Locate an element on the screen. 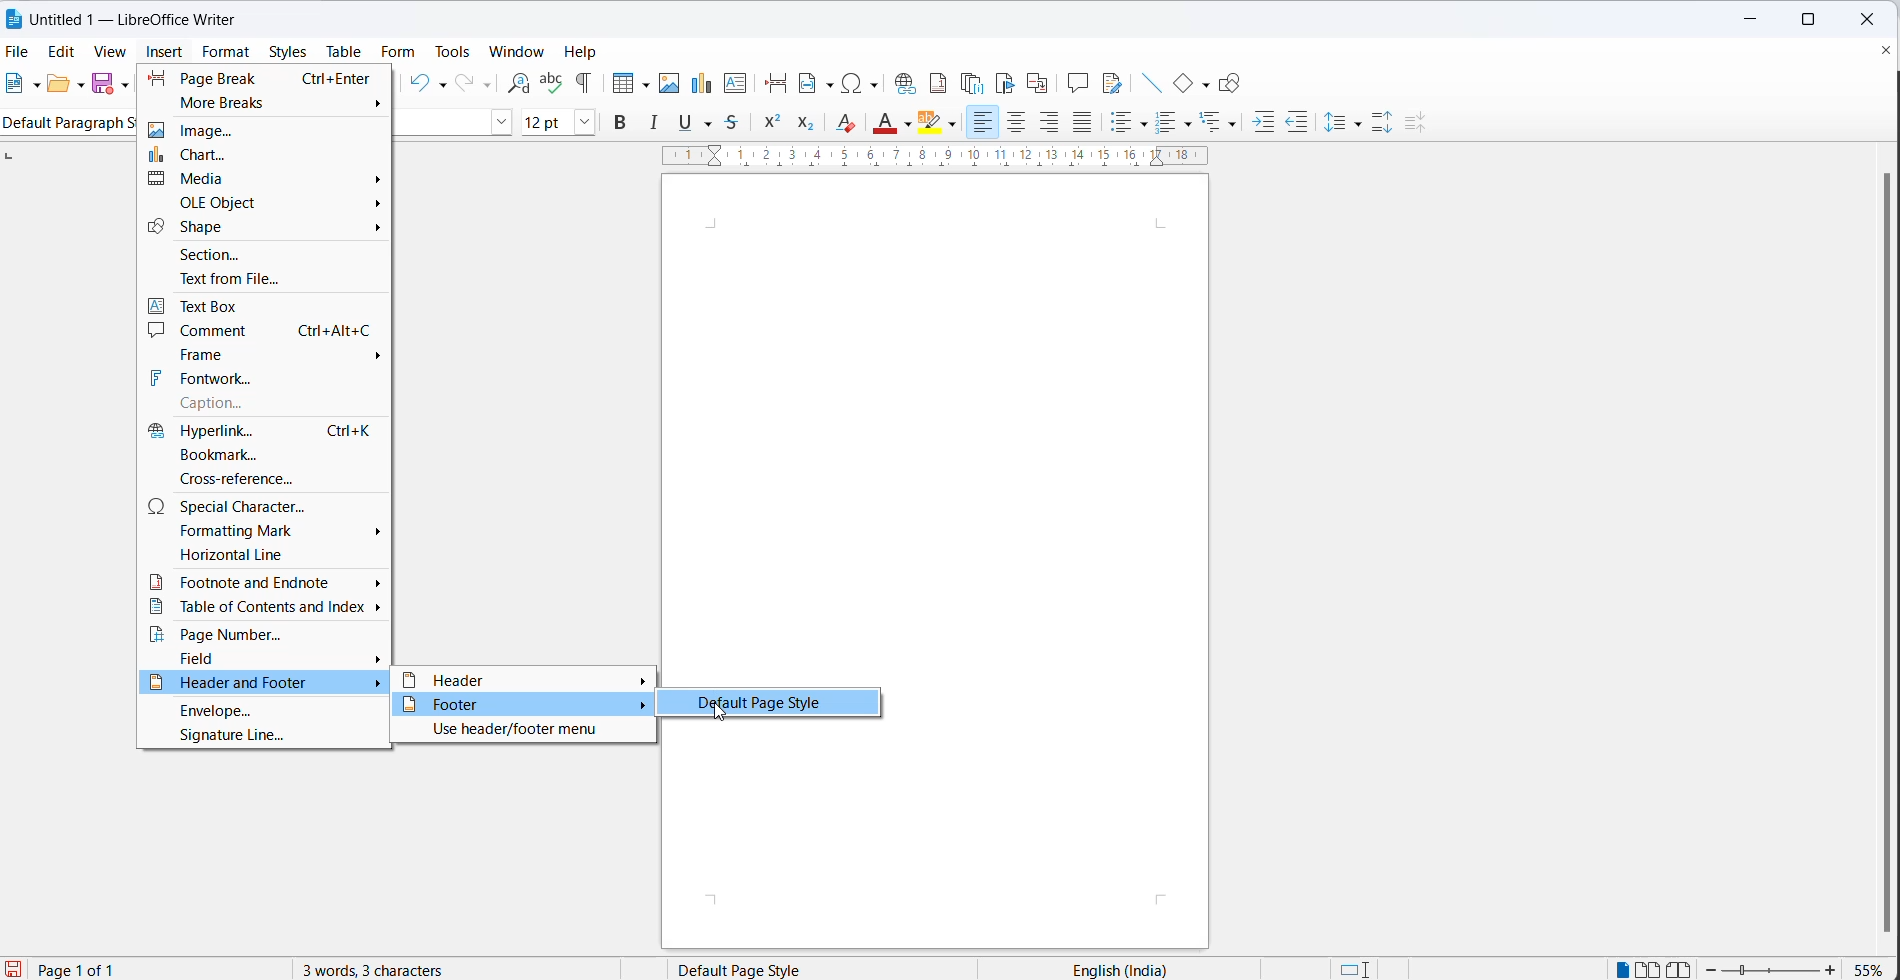 The width and height of the screenshot is (1900, 980). insert bookmark is located at coordinates (1003, 83).